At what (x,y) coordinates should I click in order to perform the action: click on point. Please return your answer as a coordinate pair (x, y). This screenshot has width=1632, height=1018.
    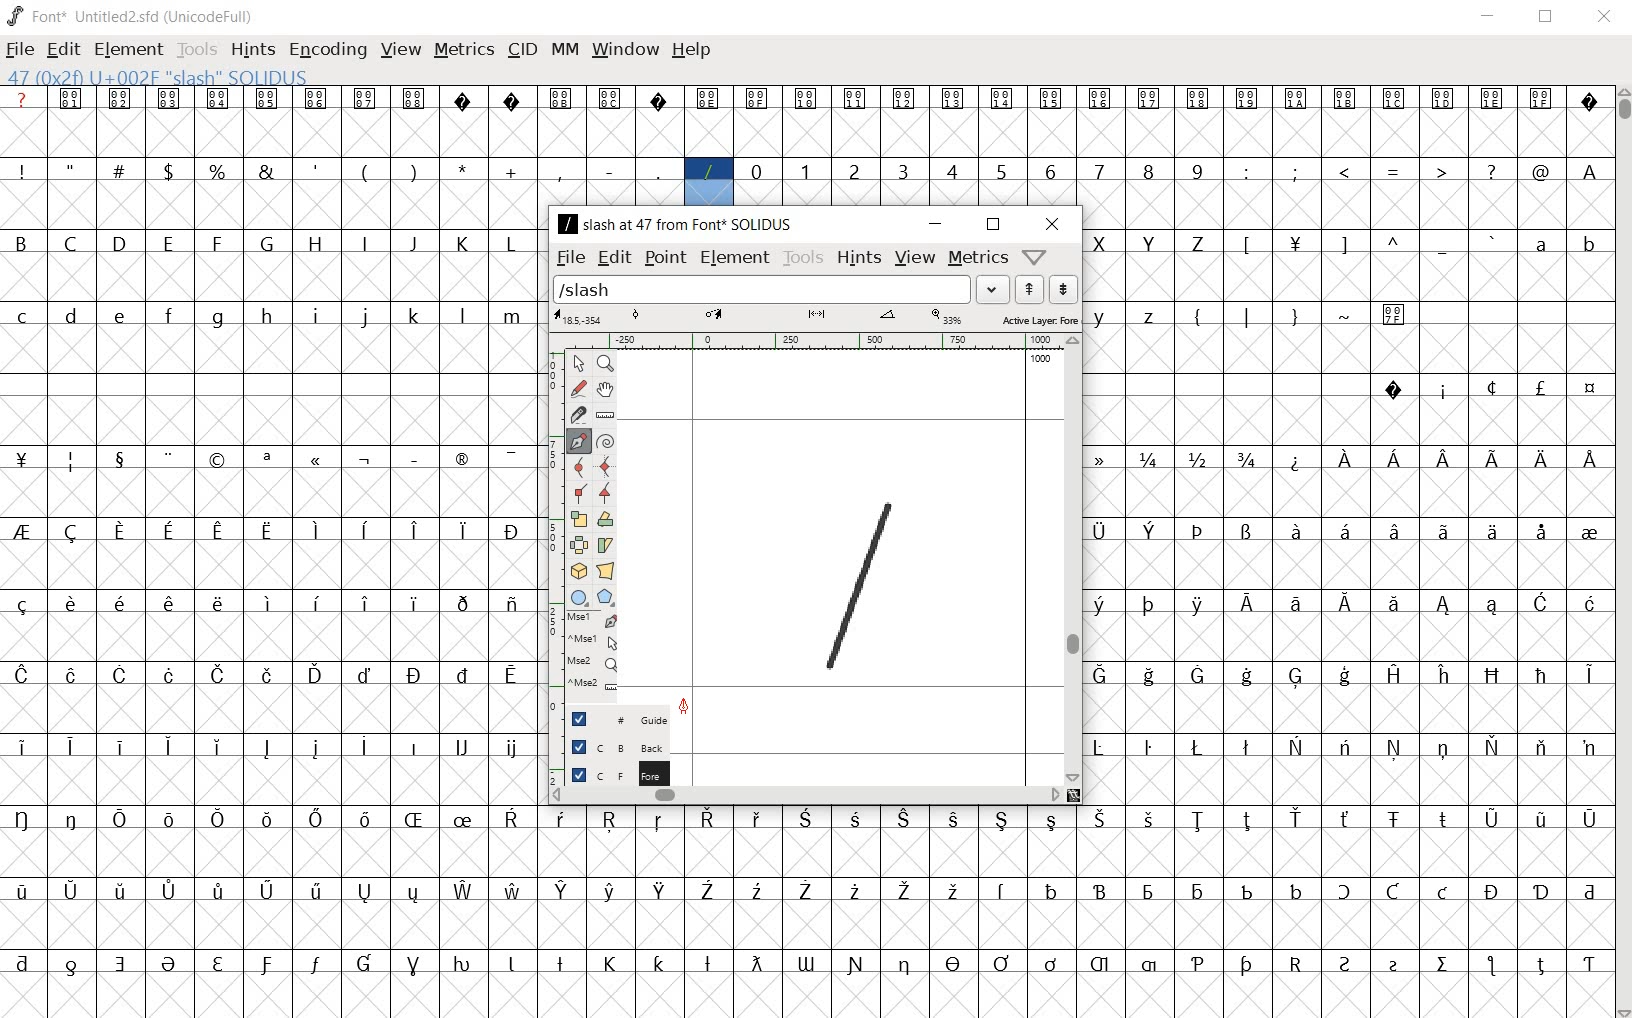
    Looking at the image, I should click on (663, 257).